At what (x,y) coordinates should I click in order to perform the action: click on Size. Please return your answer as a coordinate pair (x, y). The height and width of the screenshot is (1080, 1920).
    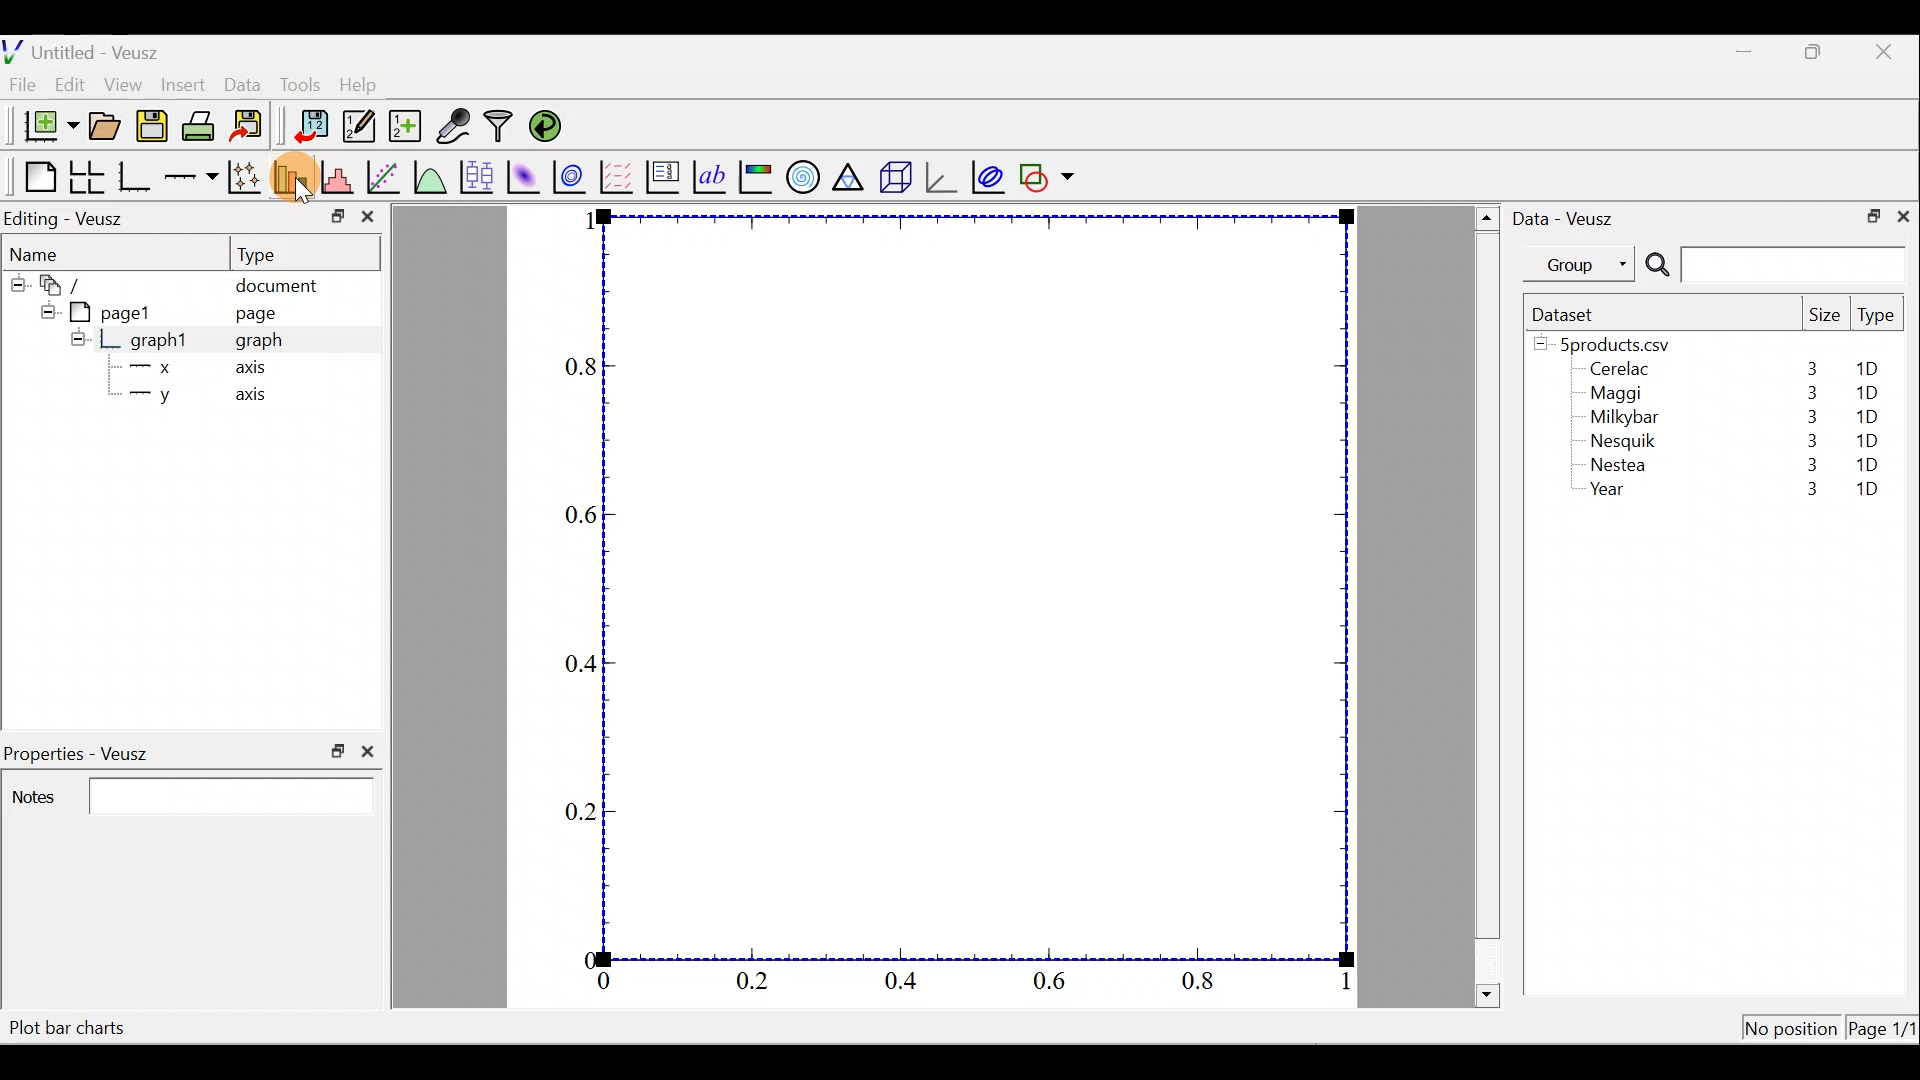
    Looking at the image, I should click on (1824, 316).